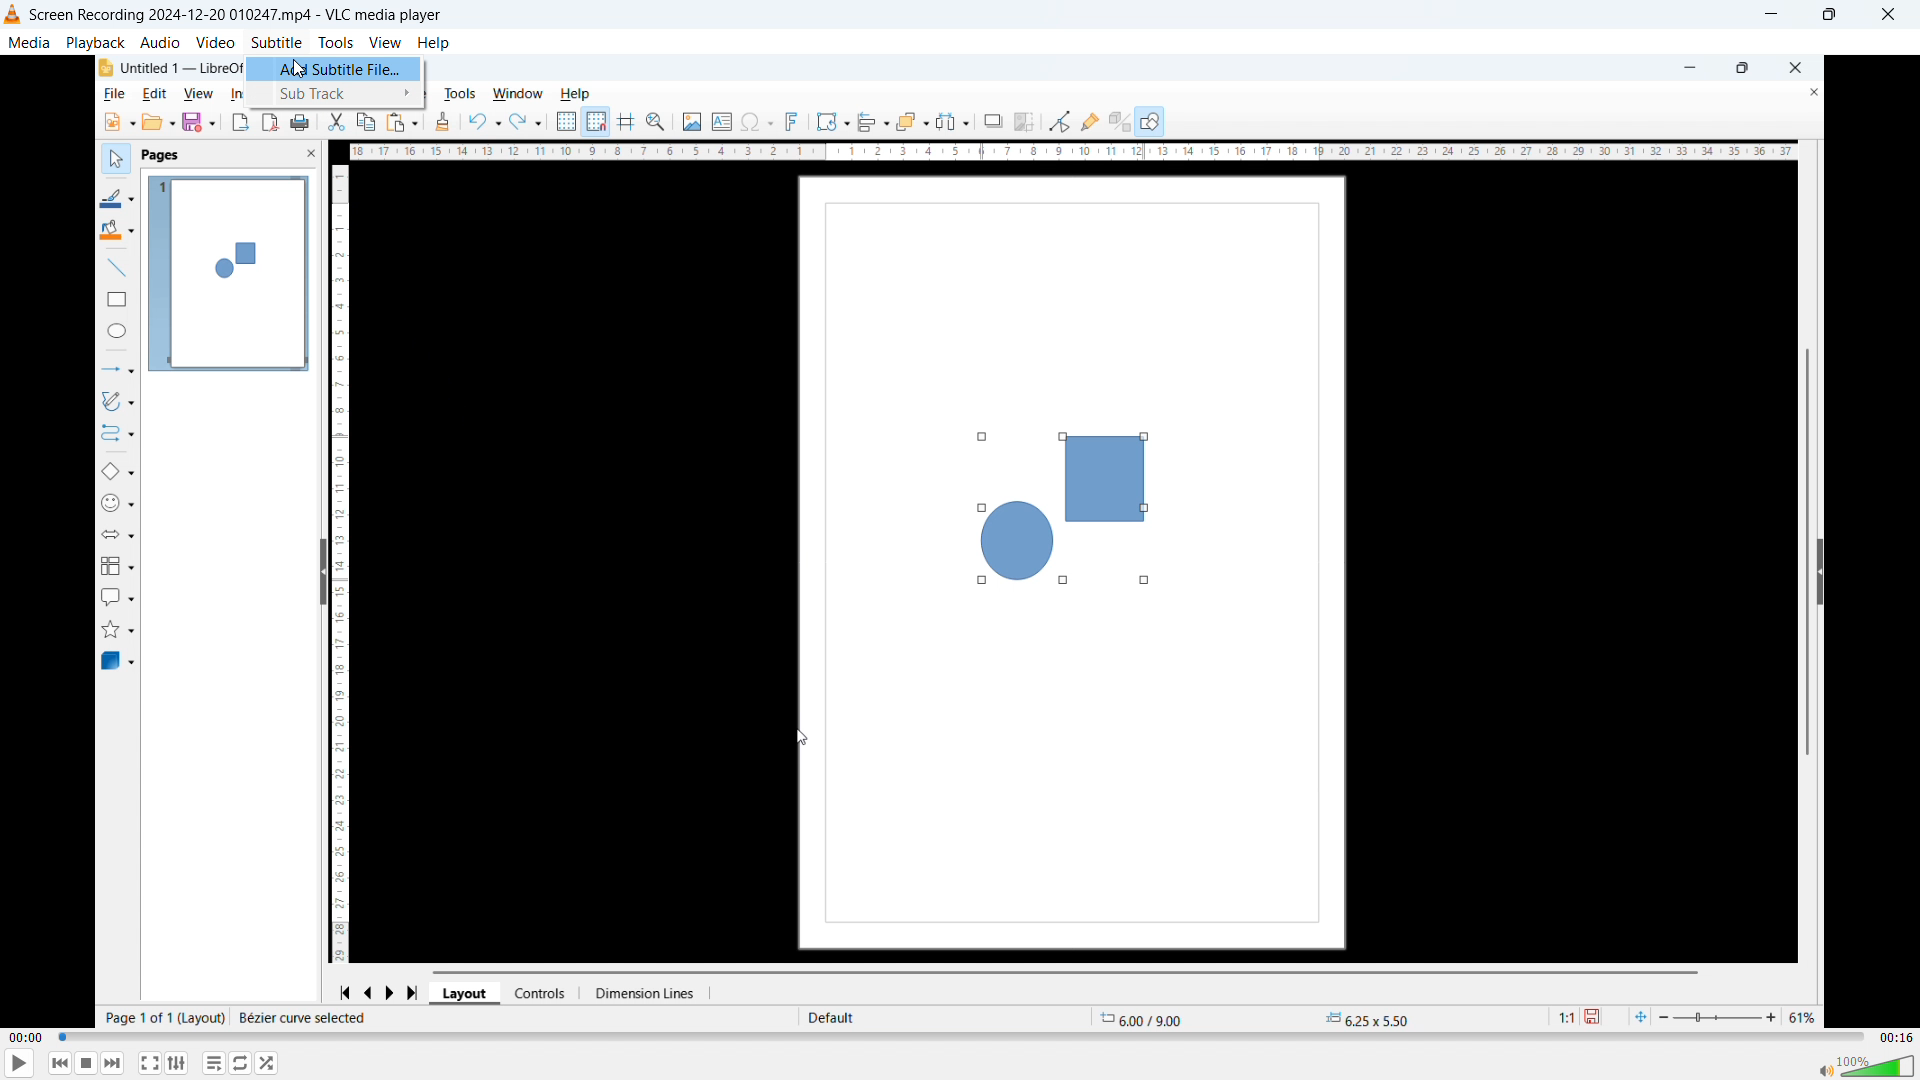 The height and width of the screenshot is (1080, 1920). I want to click on dimension lines, so click(649, 993).